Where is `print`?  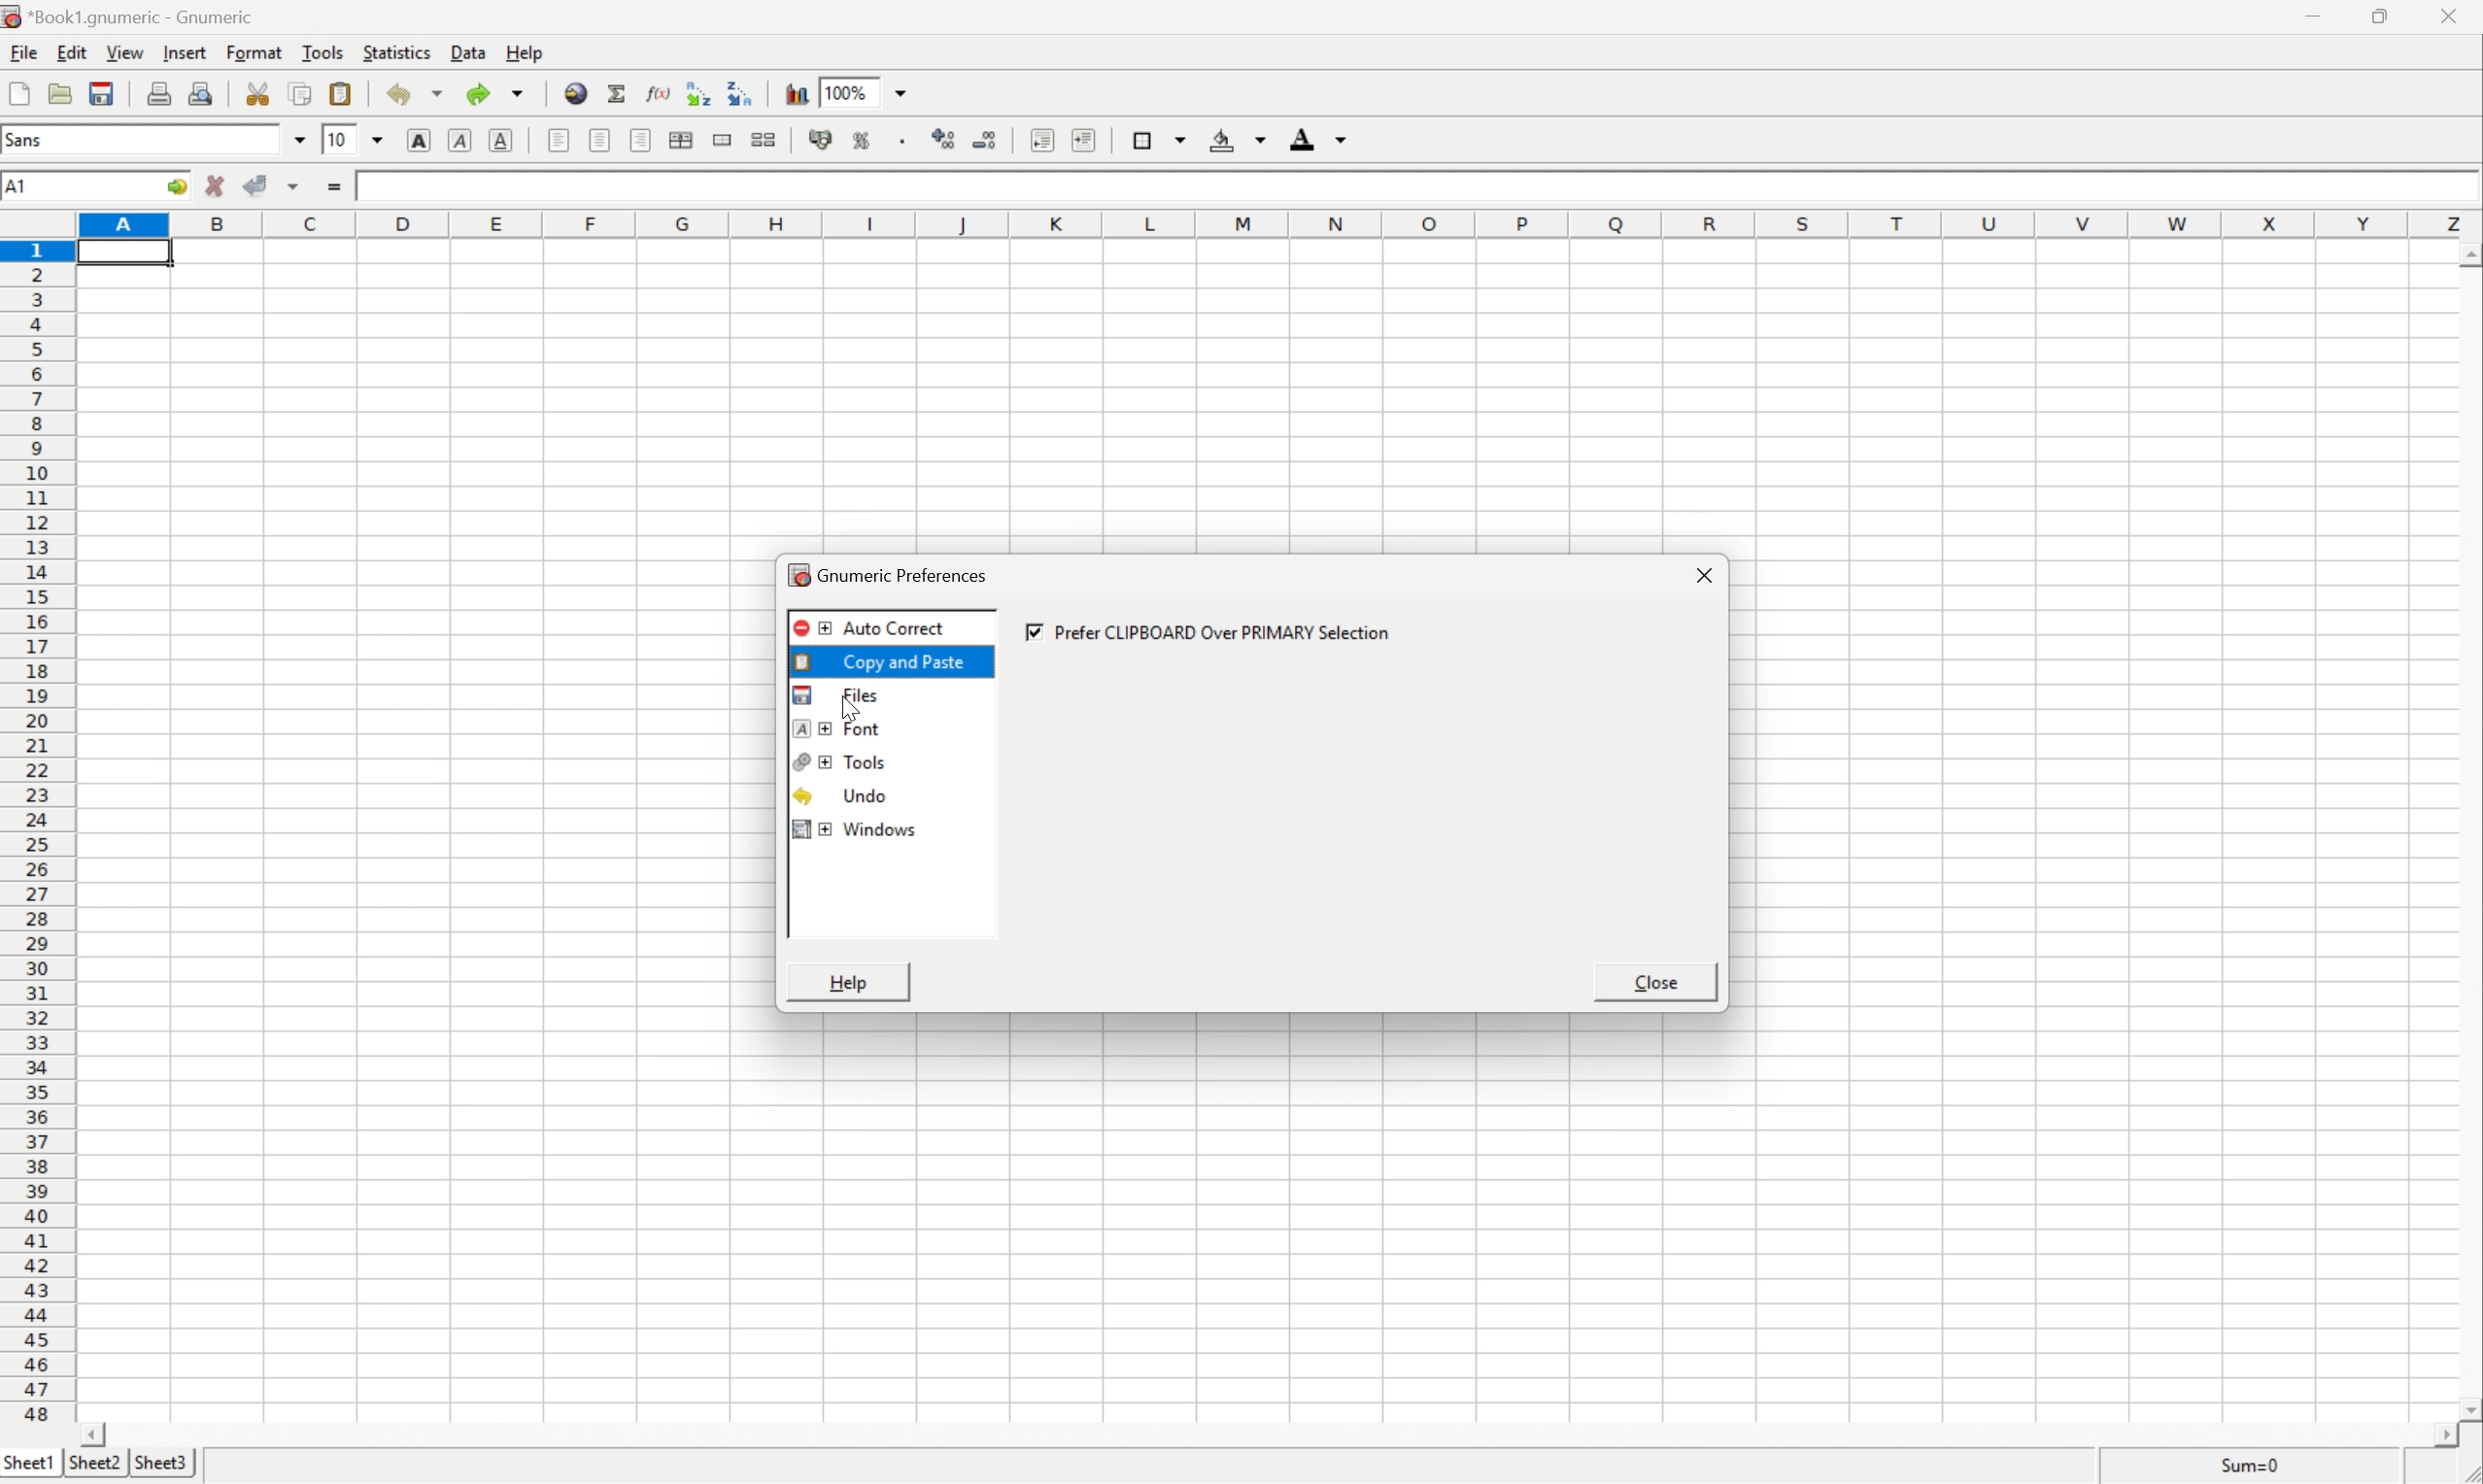
print is located at coordinates (160, 90).